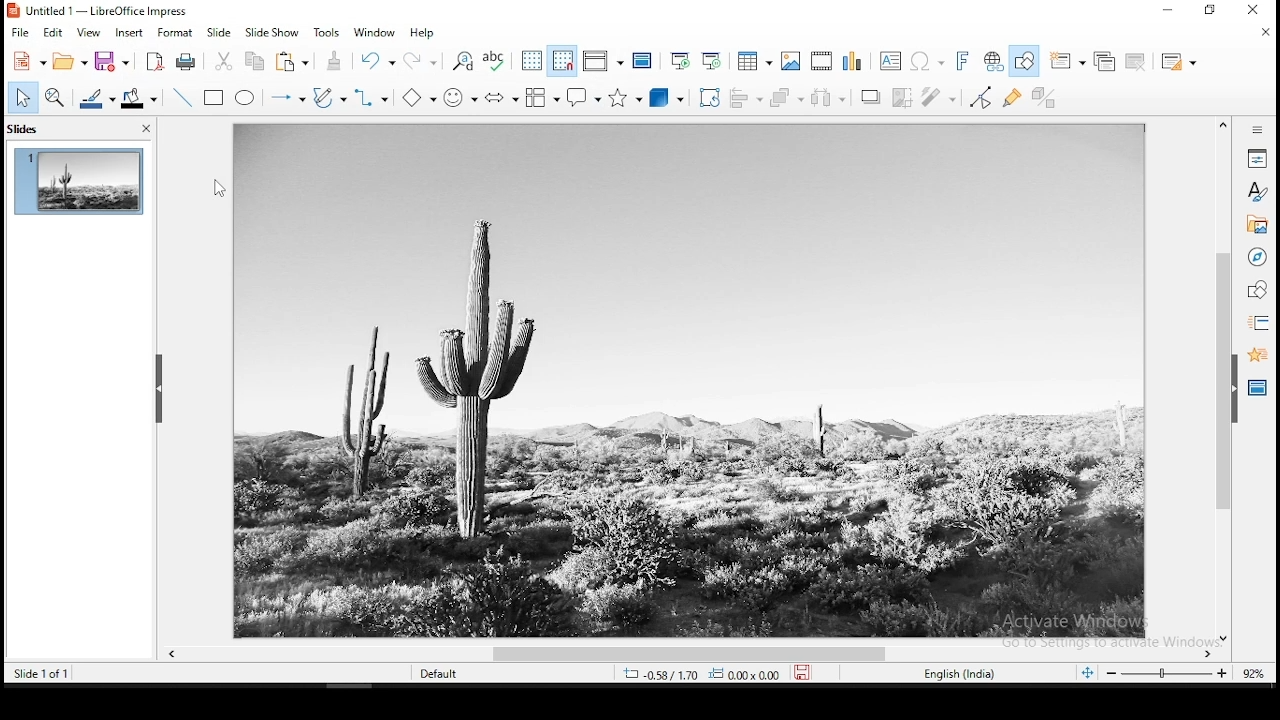 This screenshot has width=1280, height=720. What do you see at coordinates (1013, 96) in the screenshot?
I see `show gluepoint functions` at bounding box center [1013, 96].